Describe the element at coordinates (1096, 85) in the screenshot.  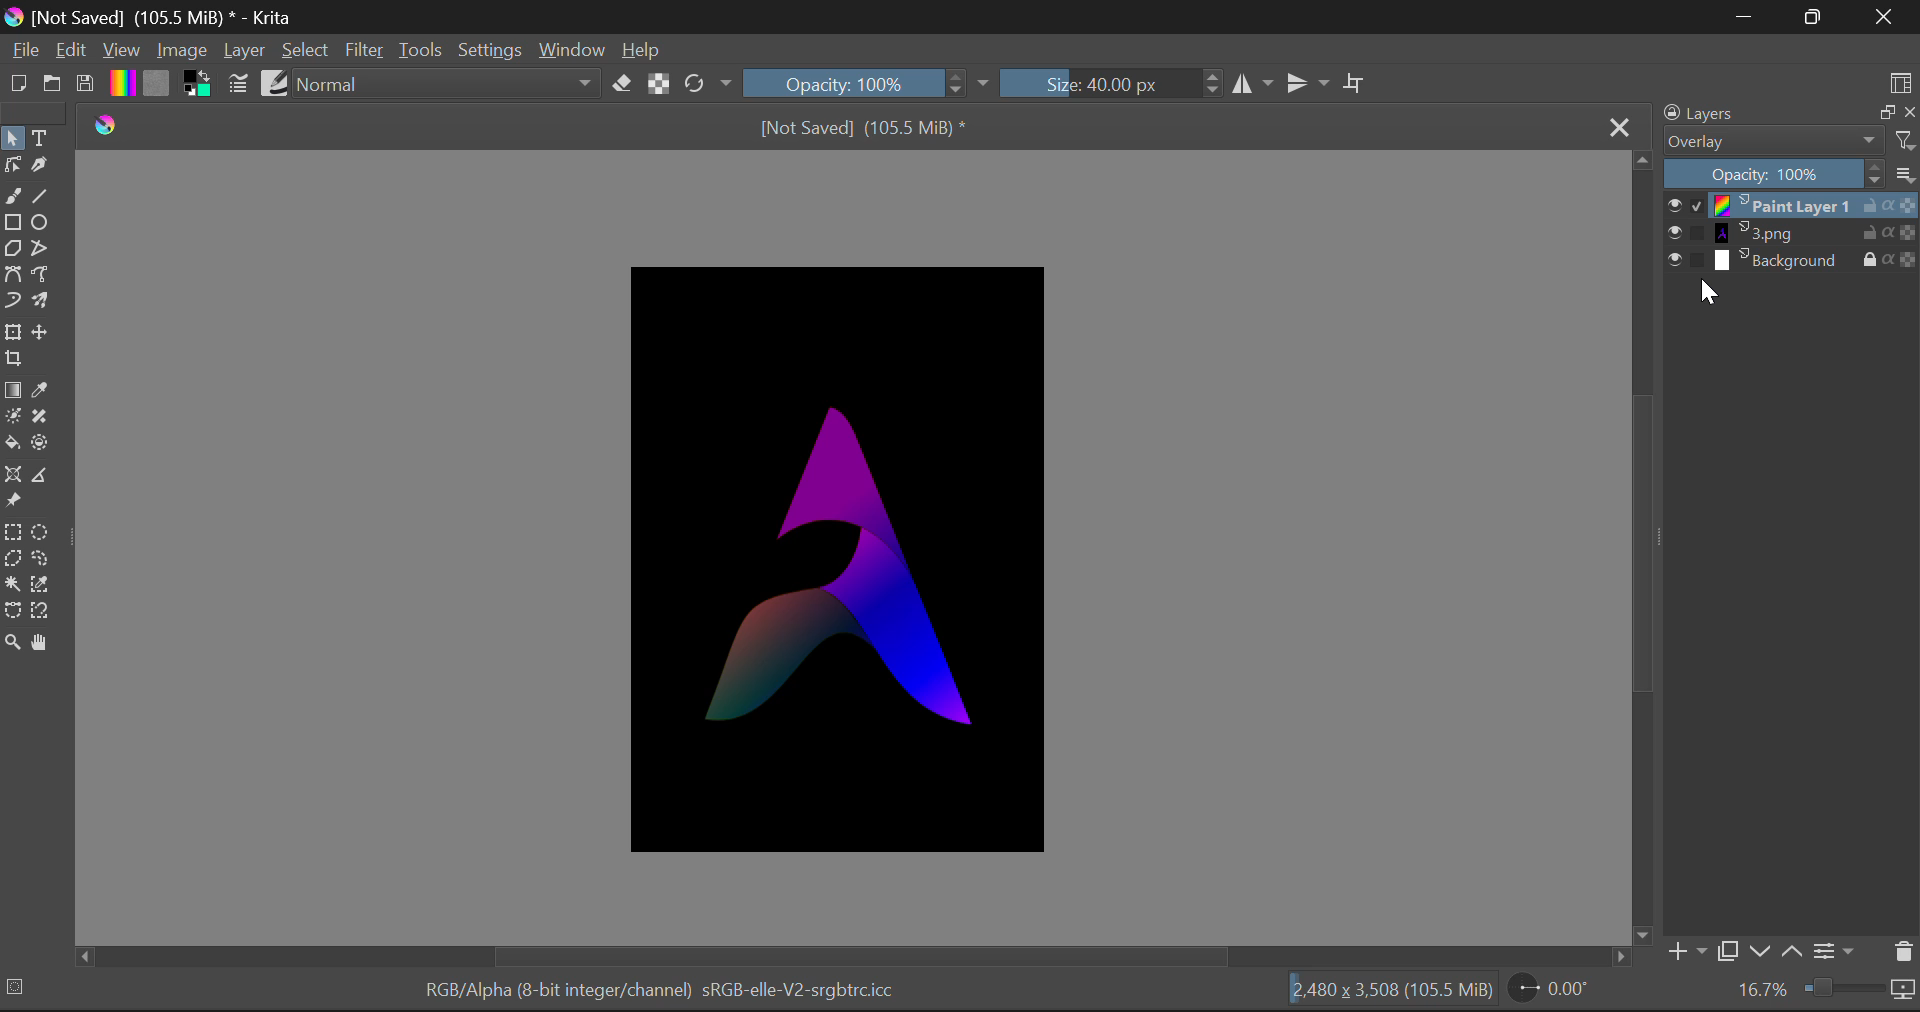
I see `Brush Size` at that location.